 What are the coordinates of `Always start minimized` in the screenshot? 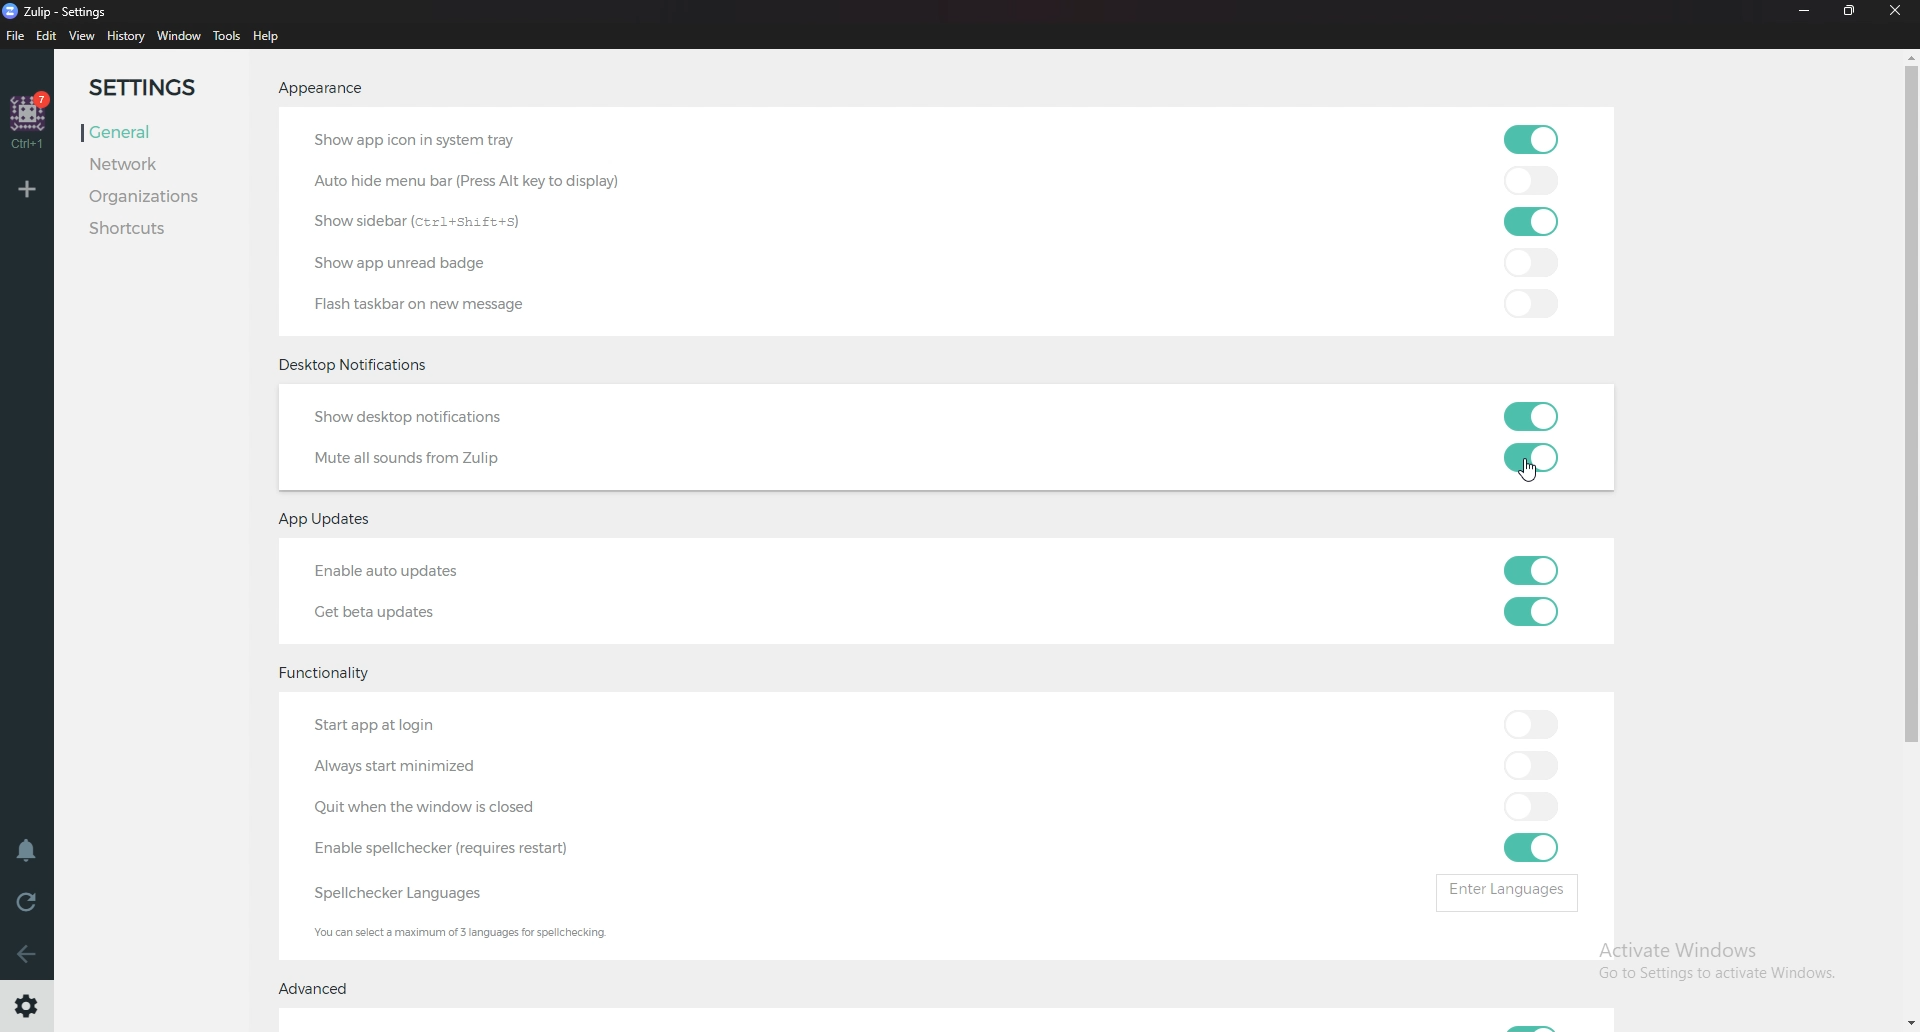 It's located at (414, 767).